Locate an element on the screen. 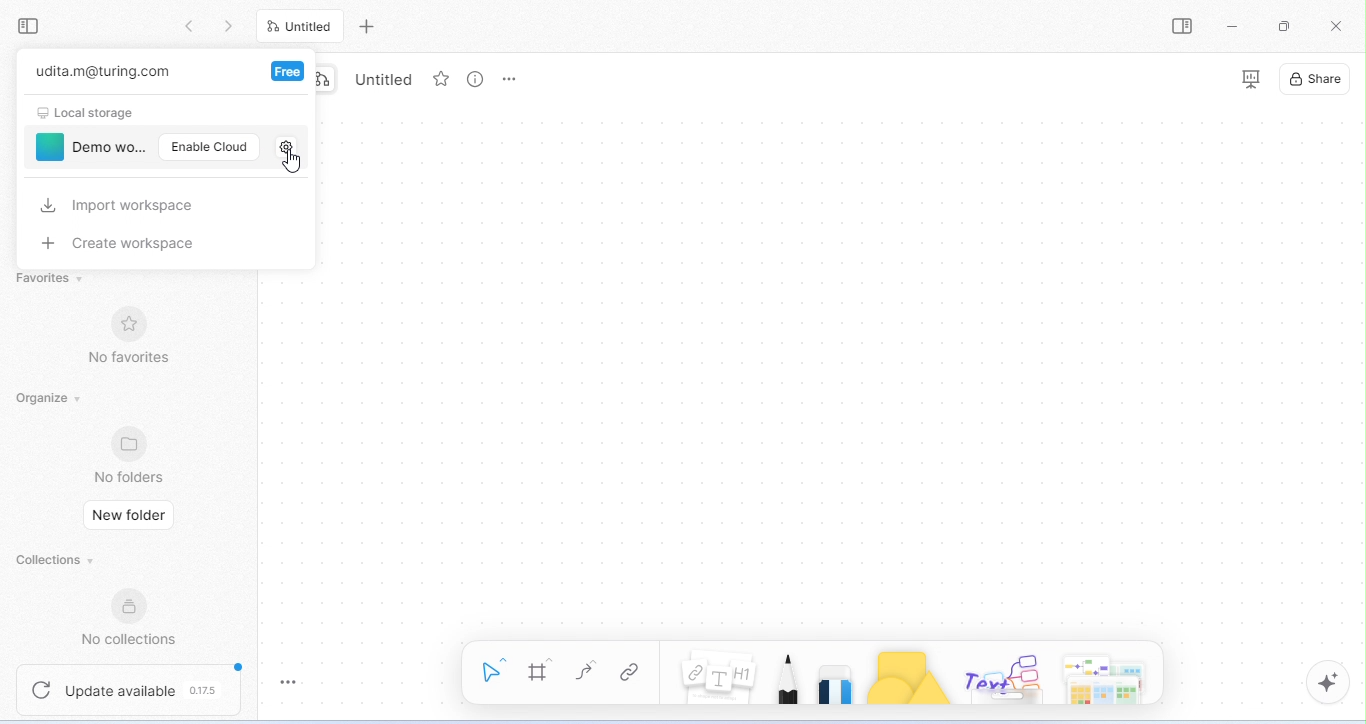 The image size is (1366, 724). import workspace is located at coordinates (120, 206).